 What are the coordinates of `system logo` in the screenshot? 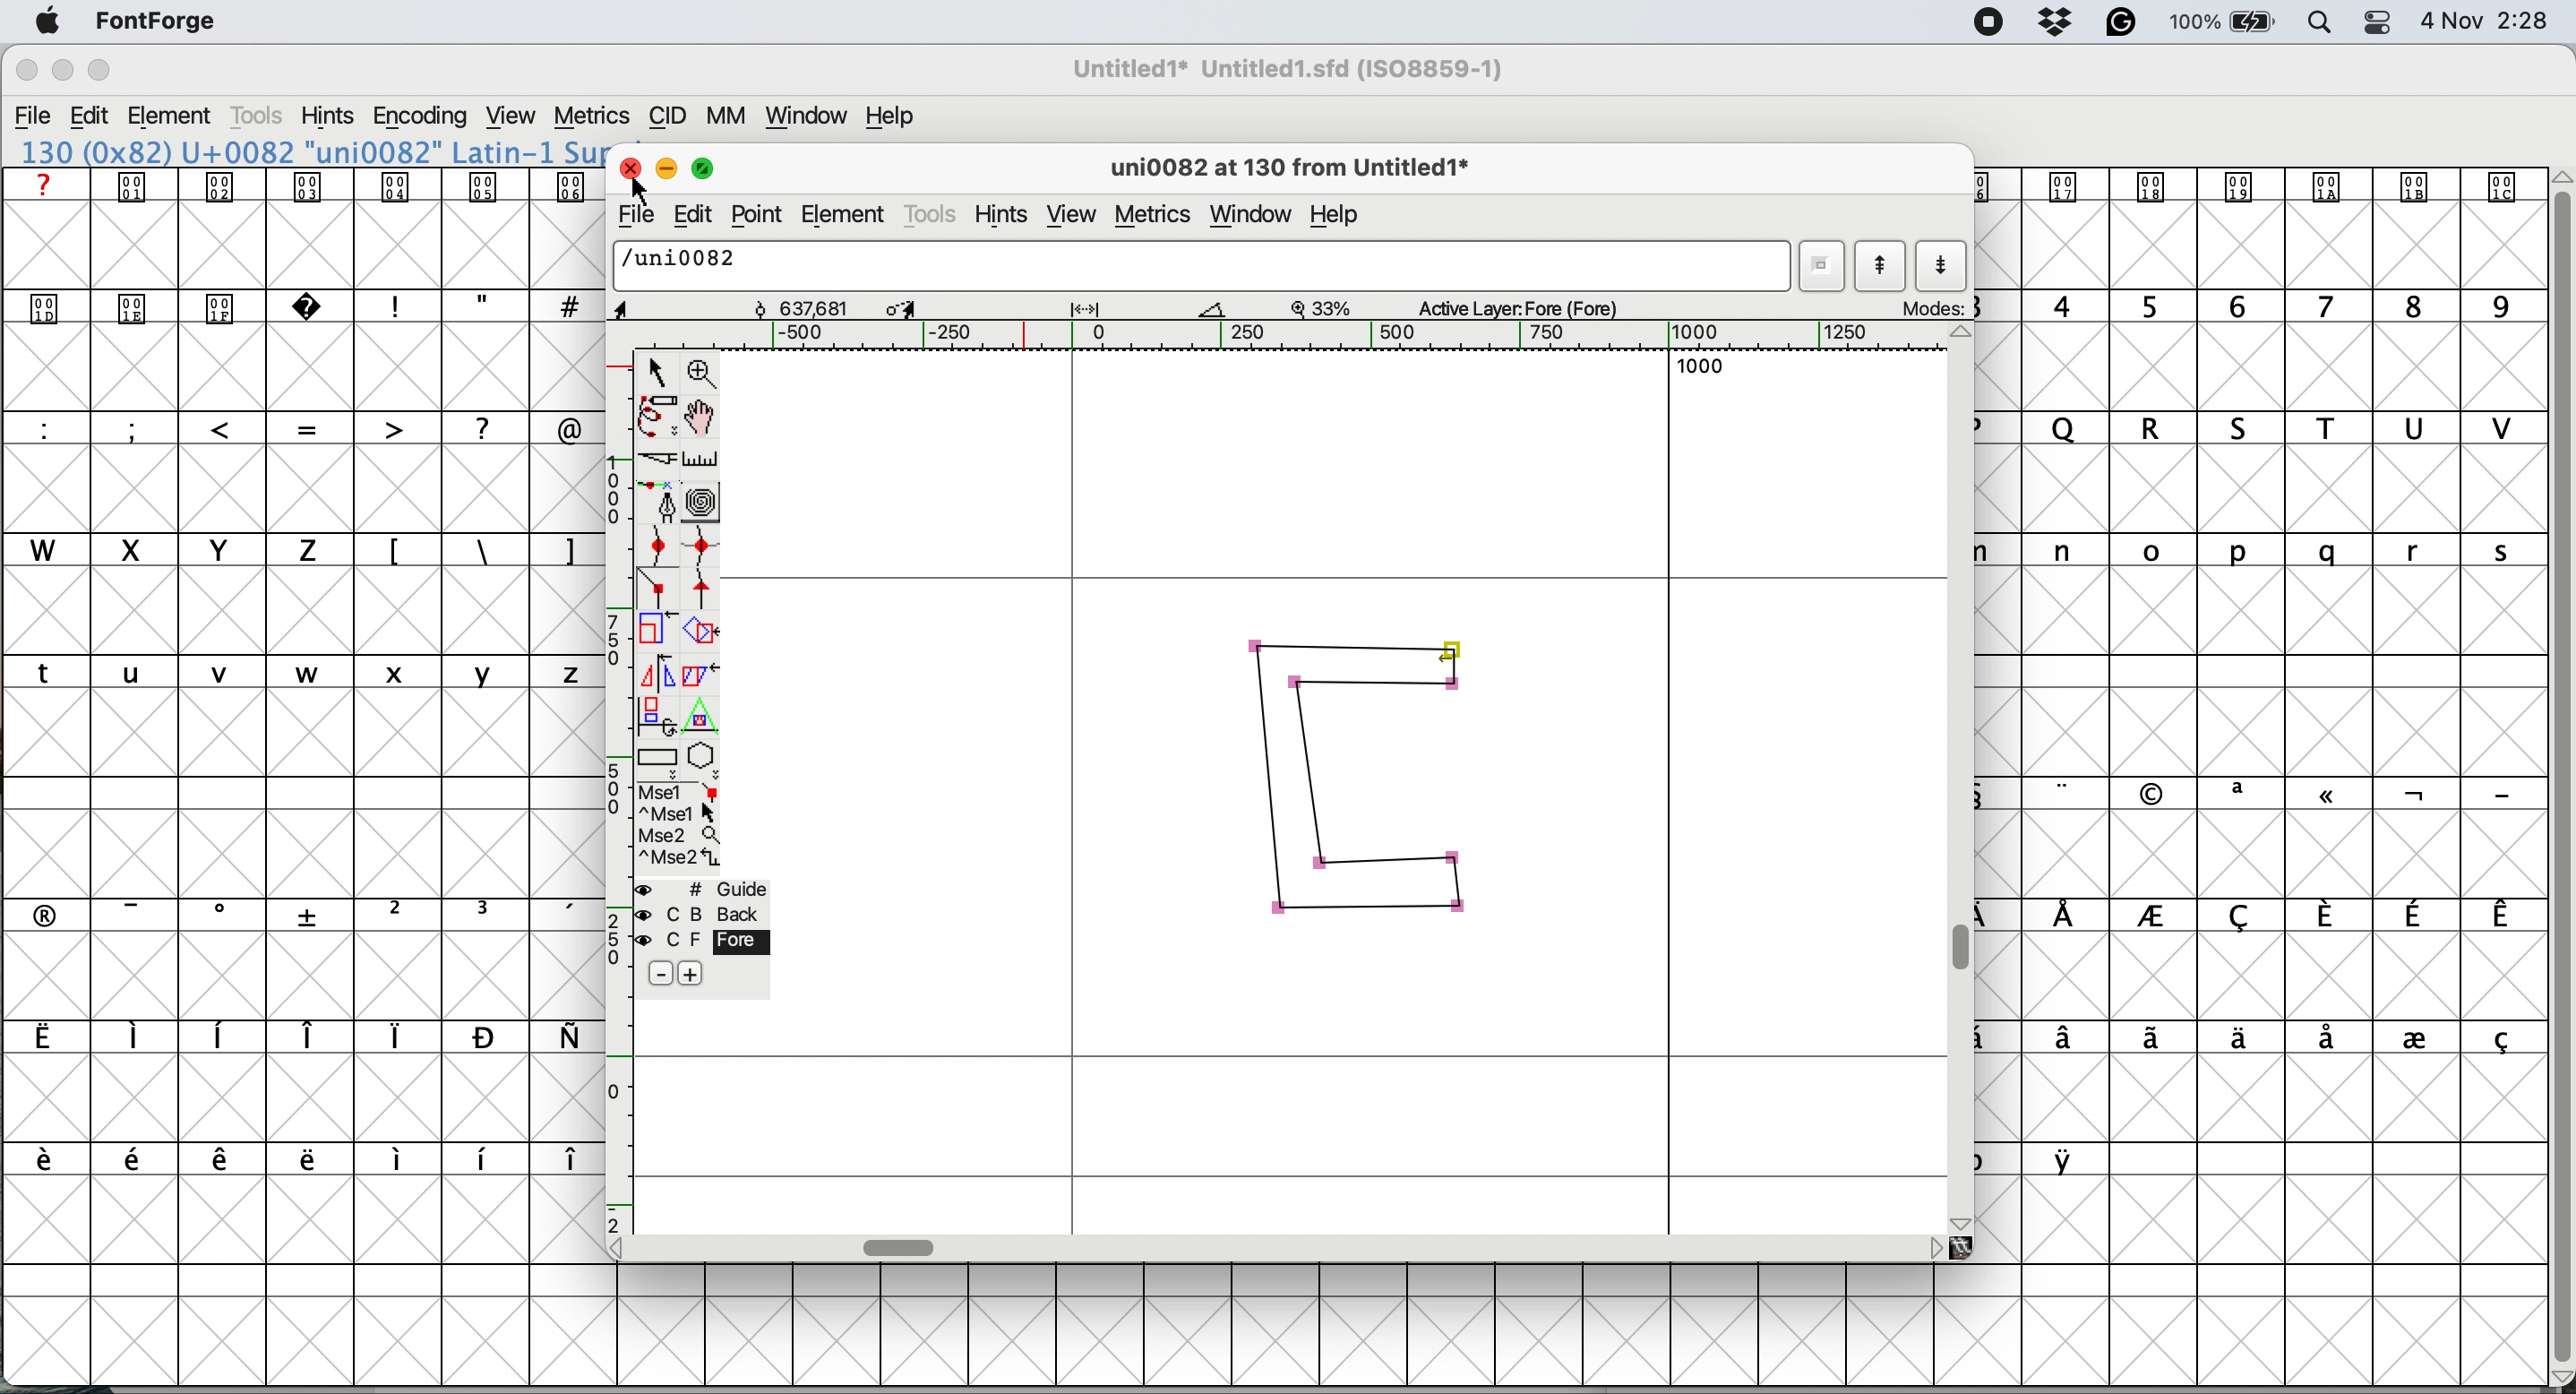 It's located at (48, 23).